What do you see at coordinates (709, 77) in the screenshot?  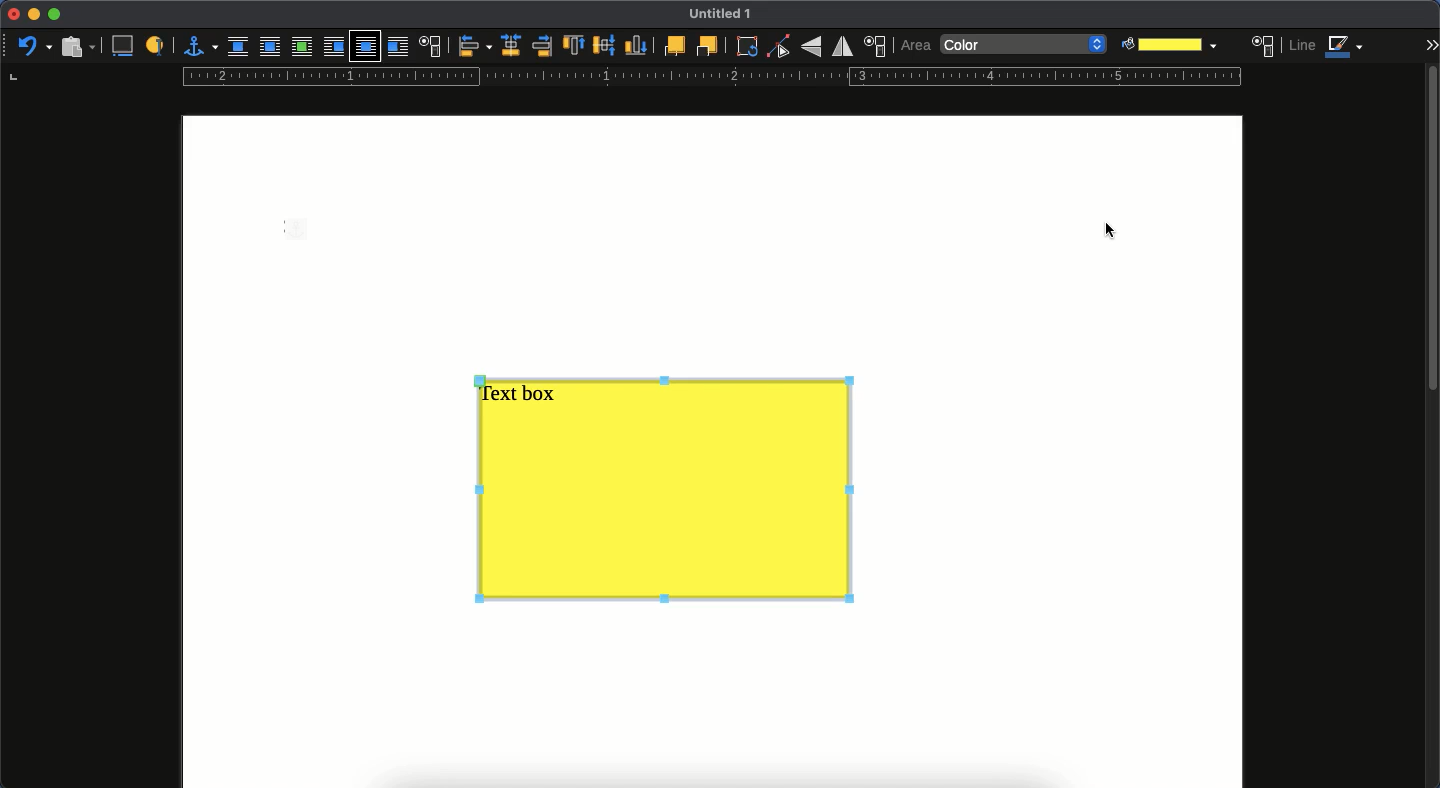 I see `guide` at bounding box center [709, 77].